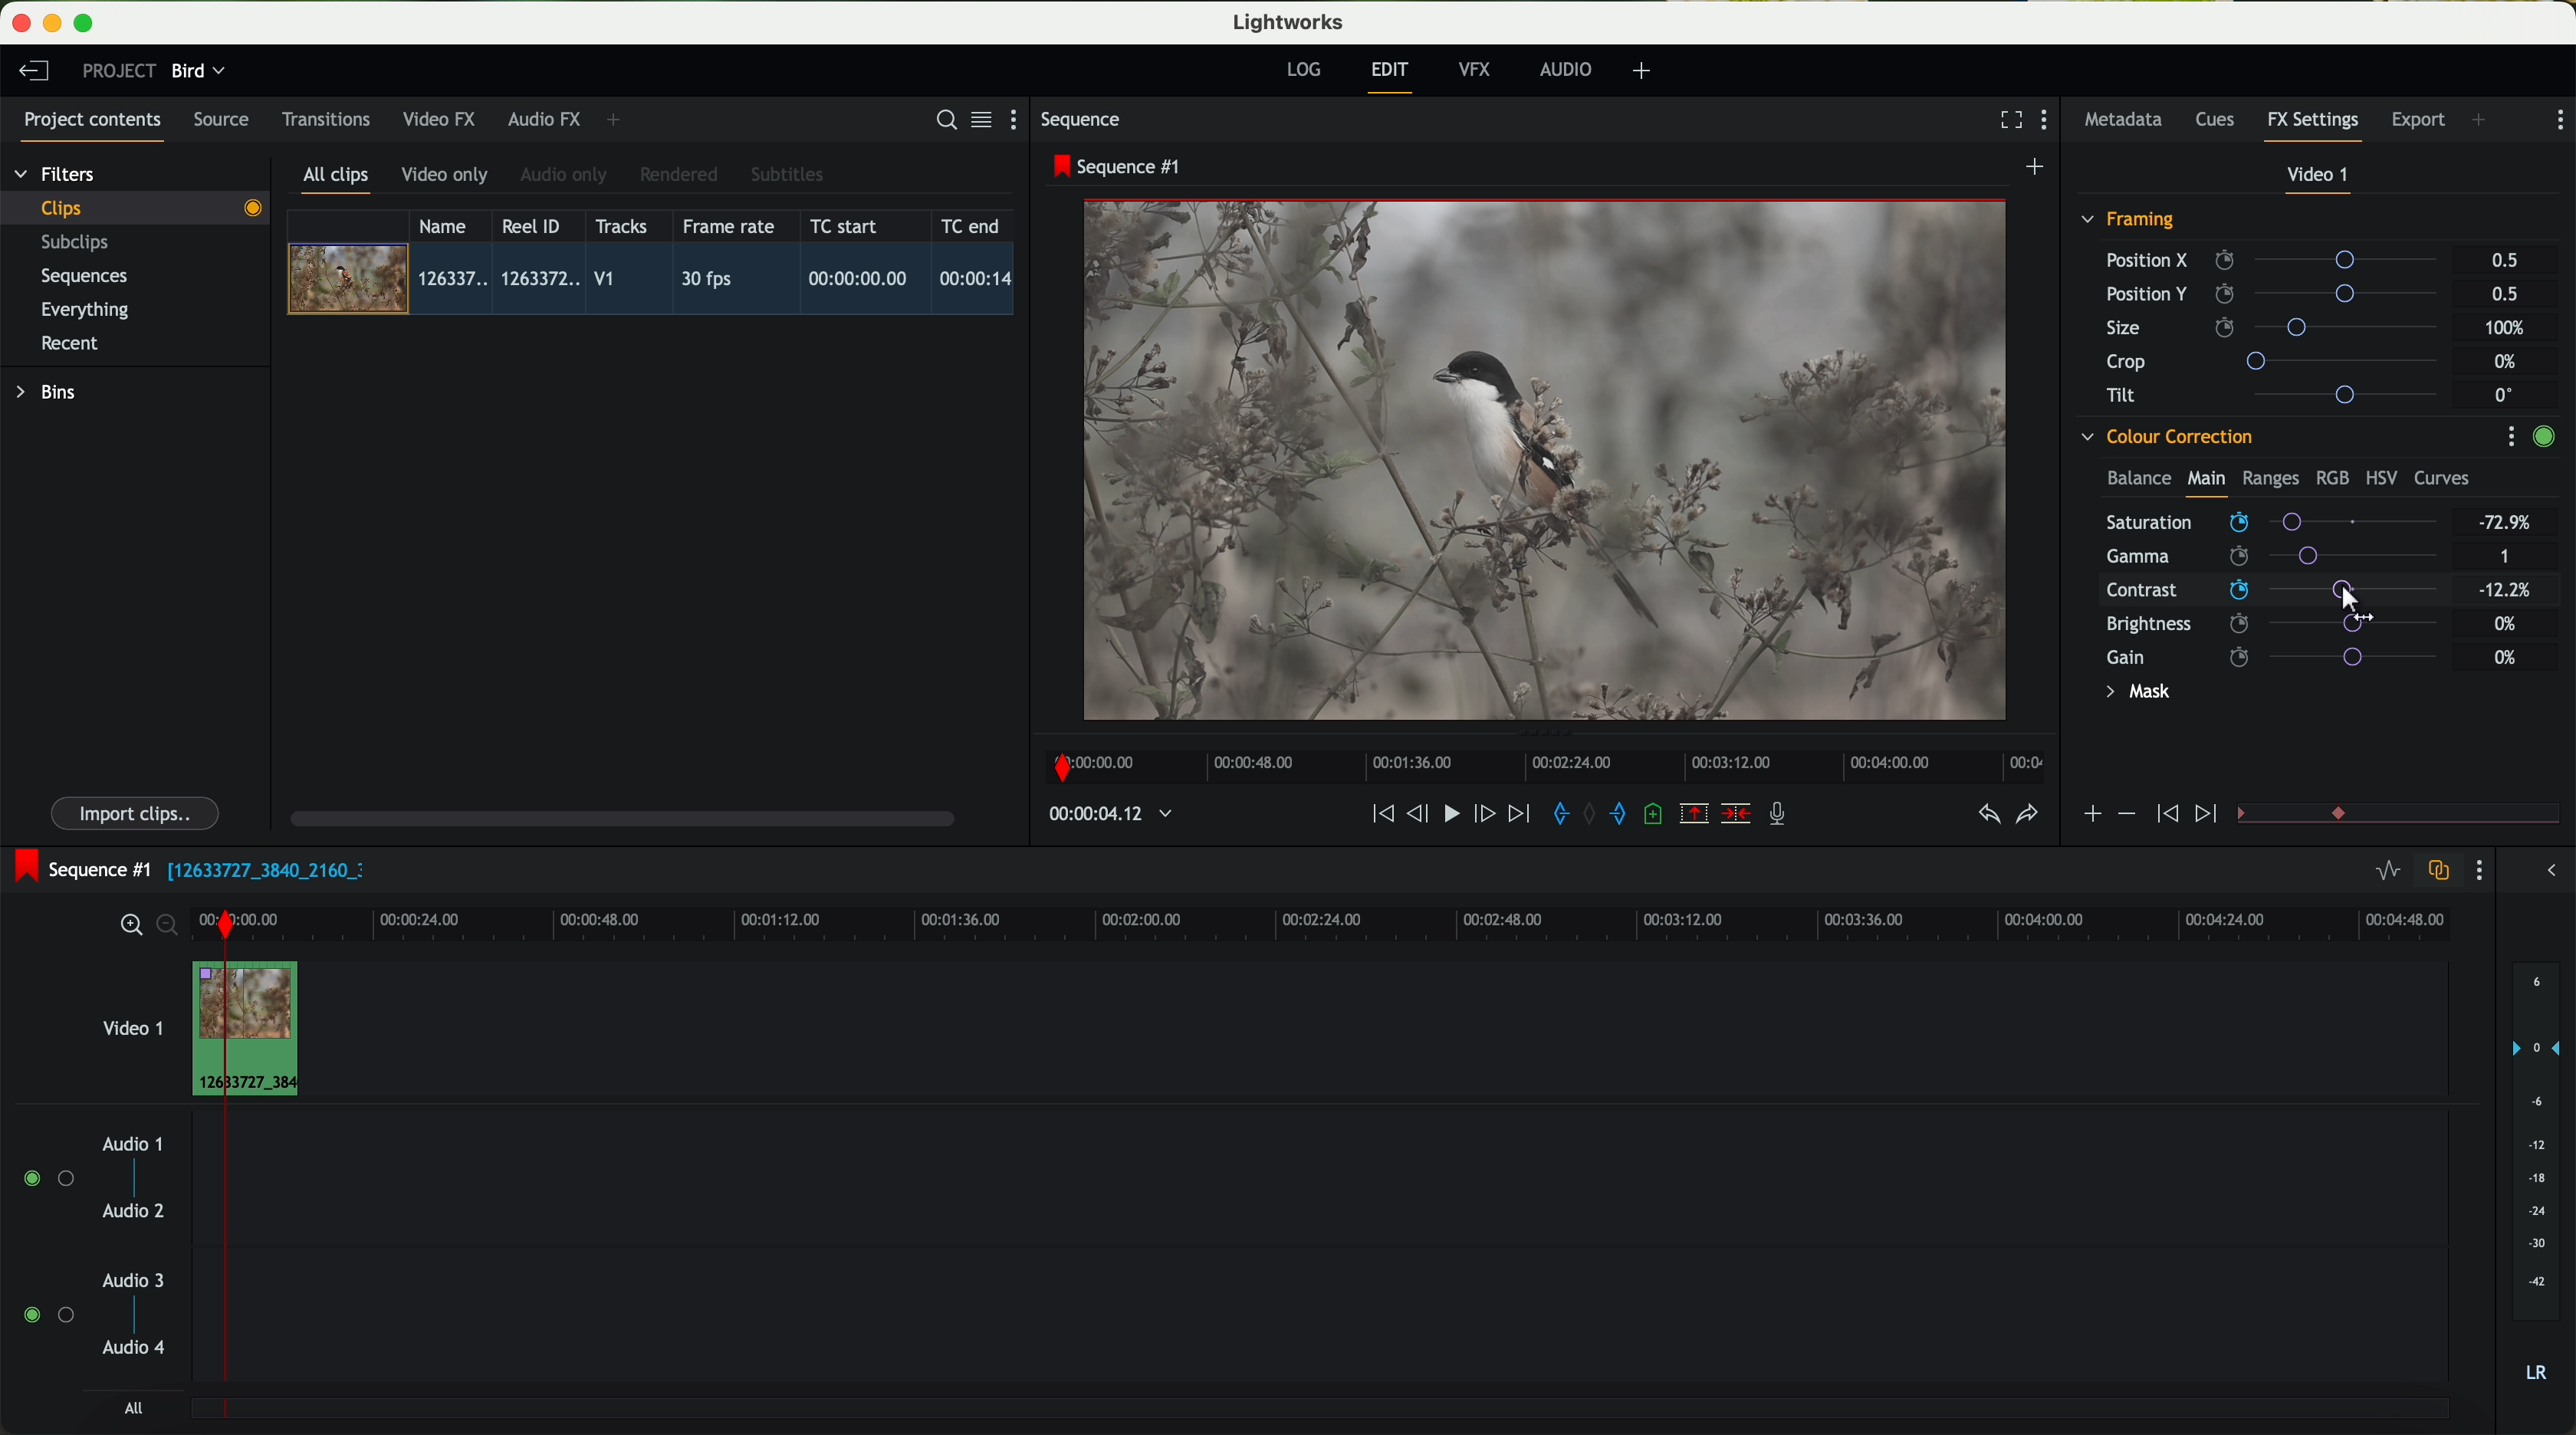 This screenshot has width=2576, height=1435. I want to click on import clips, so click(138, 812).